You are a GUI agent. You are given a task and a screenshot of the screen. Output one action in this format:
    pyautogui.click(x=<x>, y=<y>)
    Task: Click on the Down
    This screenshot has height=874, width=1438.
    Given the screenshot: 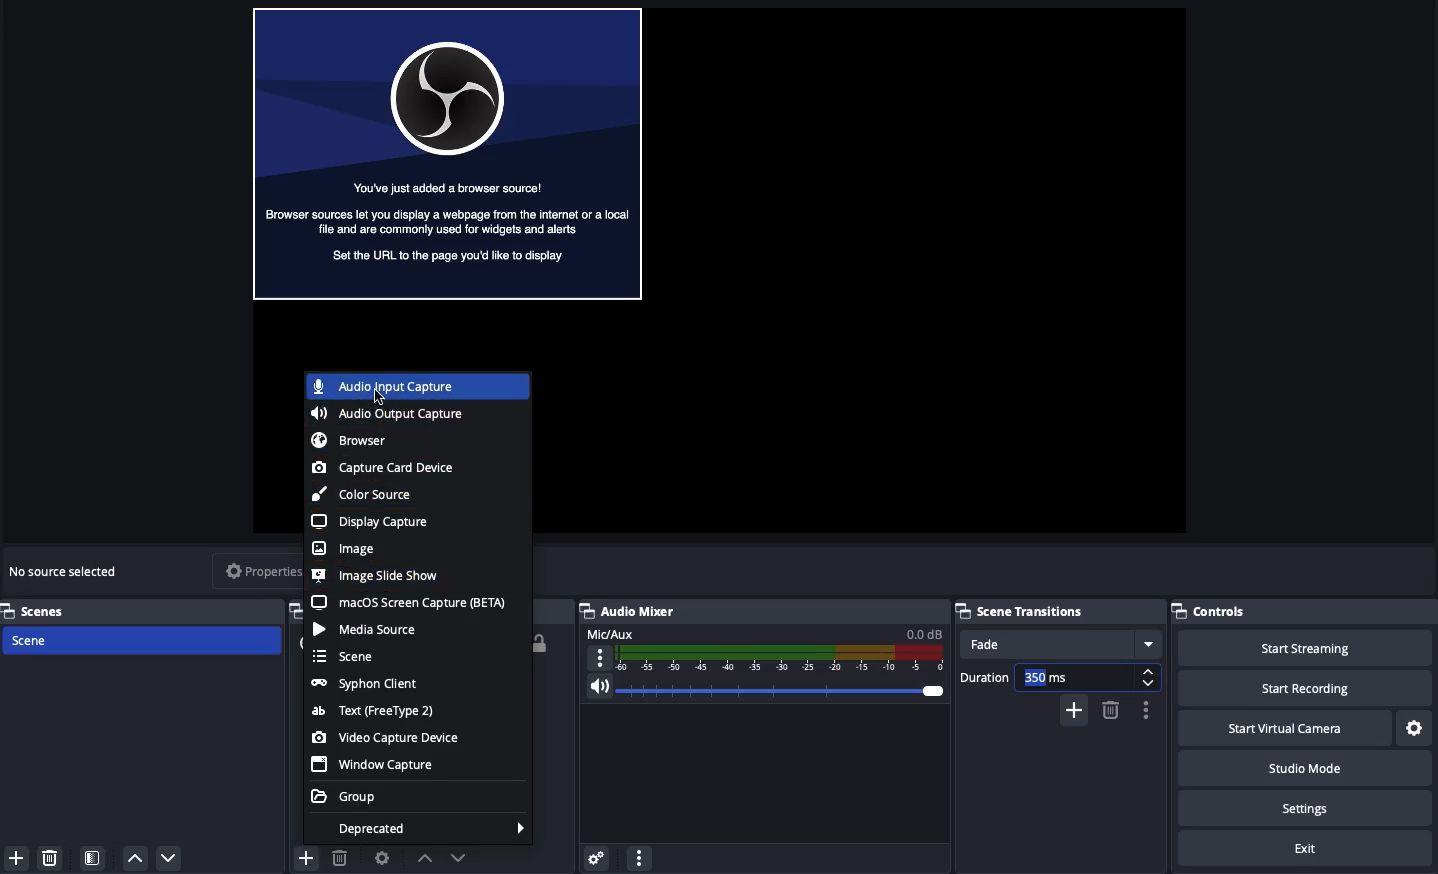 What is the action you would take?
    pyautogui.click(x=170, y=857)
    